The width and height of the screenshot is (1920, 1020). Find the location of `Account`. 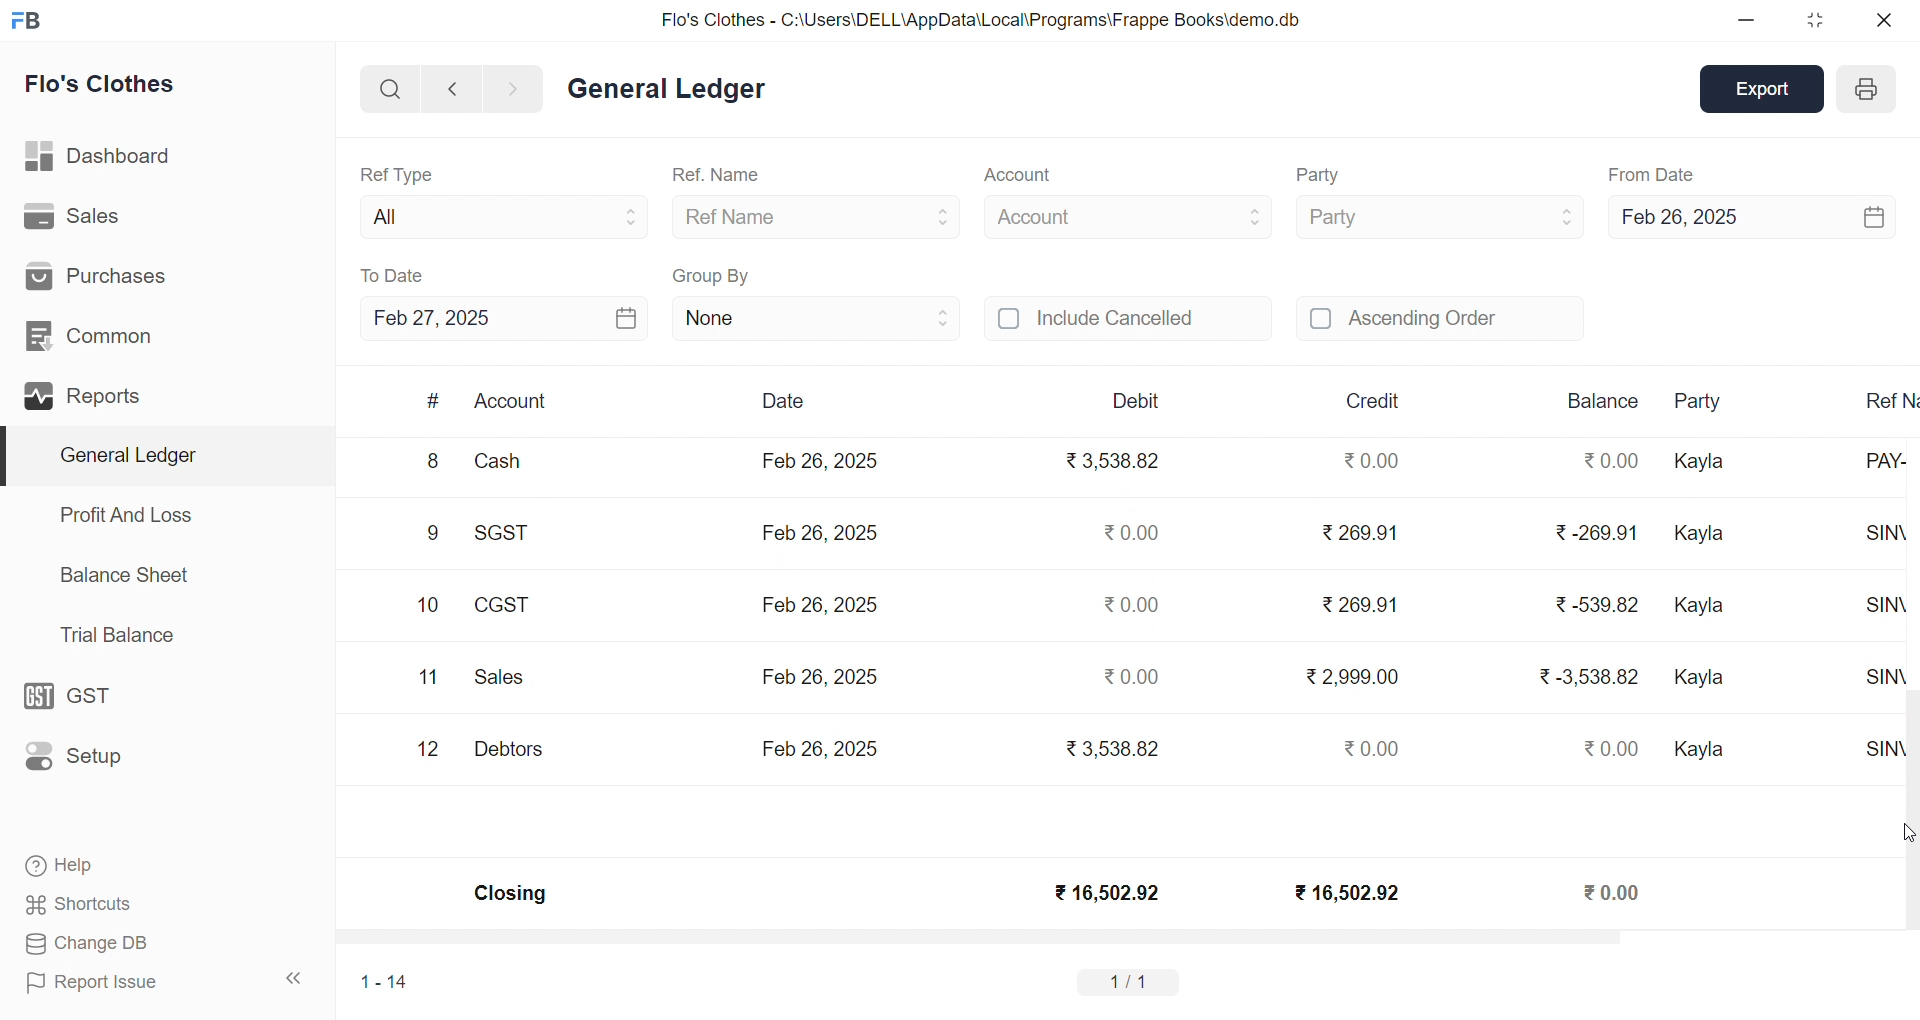

Account is located at coordinates (512, 403).